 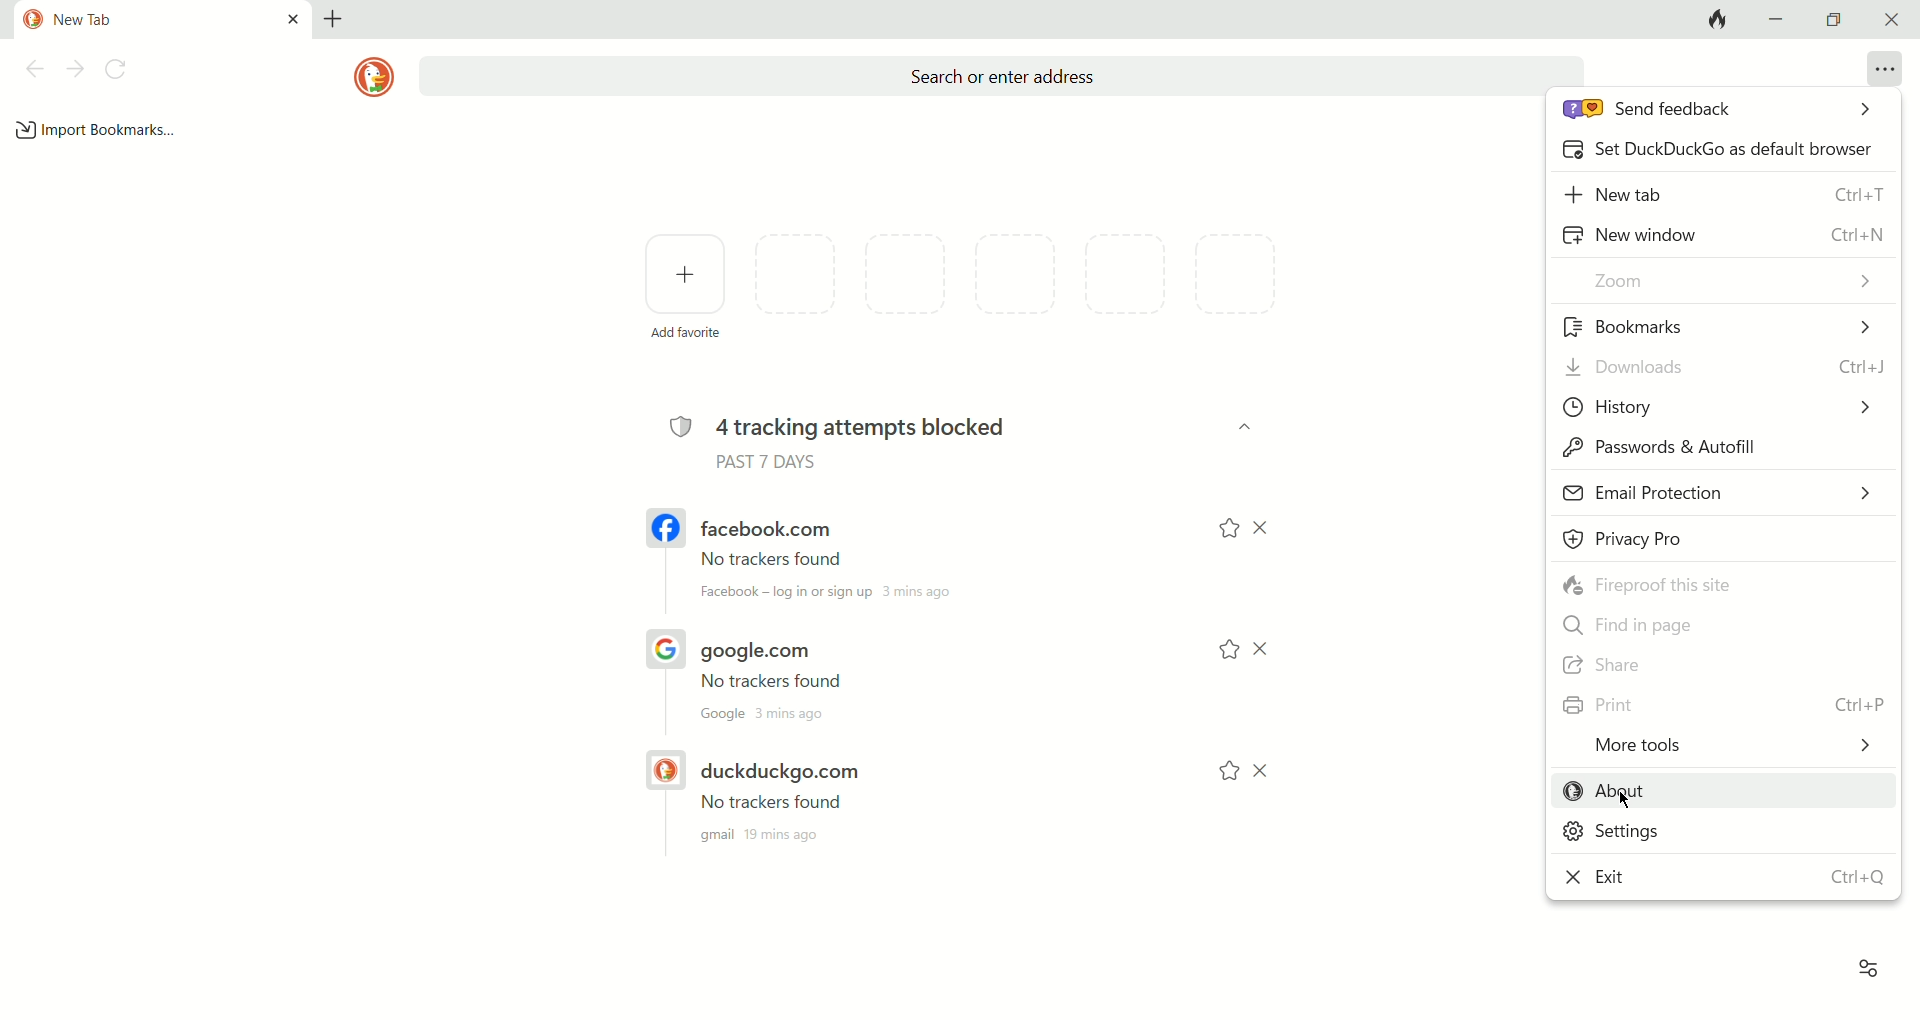 I want to click on google.com URL, so click(x=830, y=672).